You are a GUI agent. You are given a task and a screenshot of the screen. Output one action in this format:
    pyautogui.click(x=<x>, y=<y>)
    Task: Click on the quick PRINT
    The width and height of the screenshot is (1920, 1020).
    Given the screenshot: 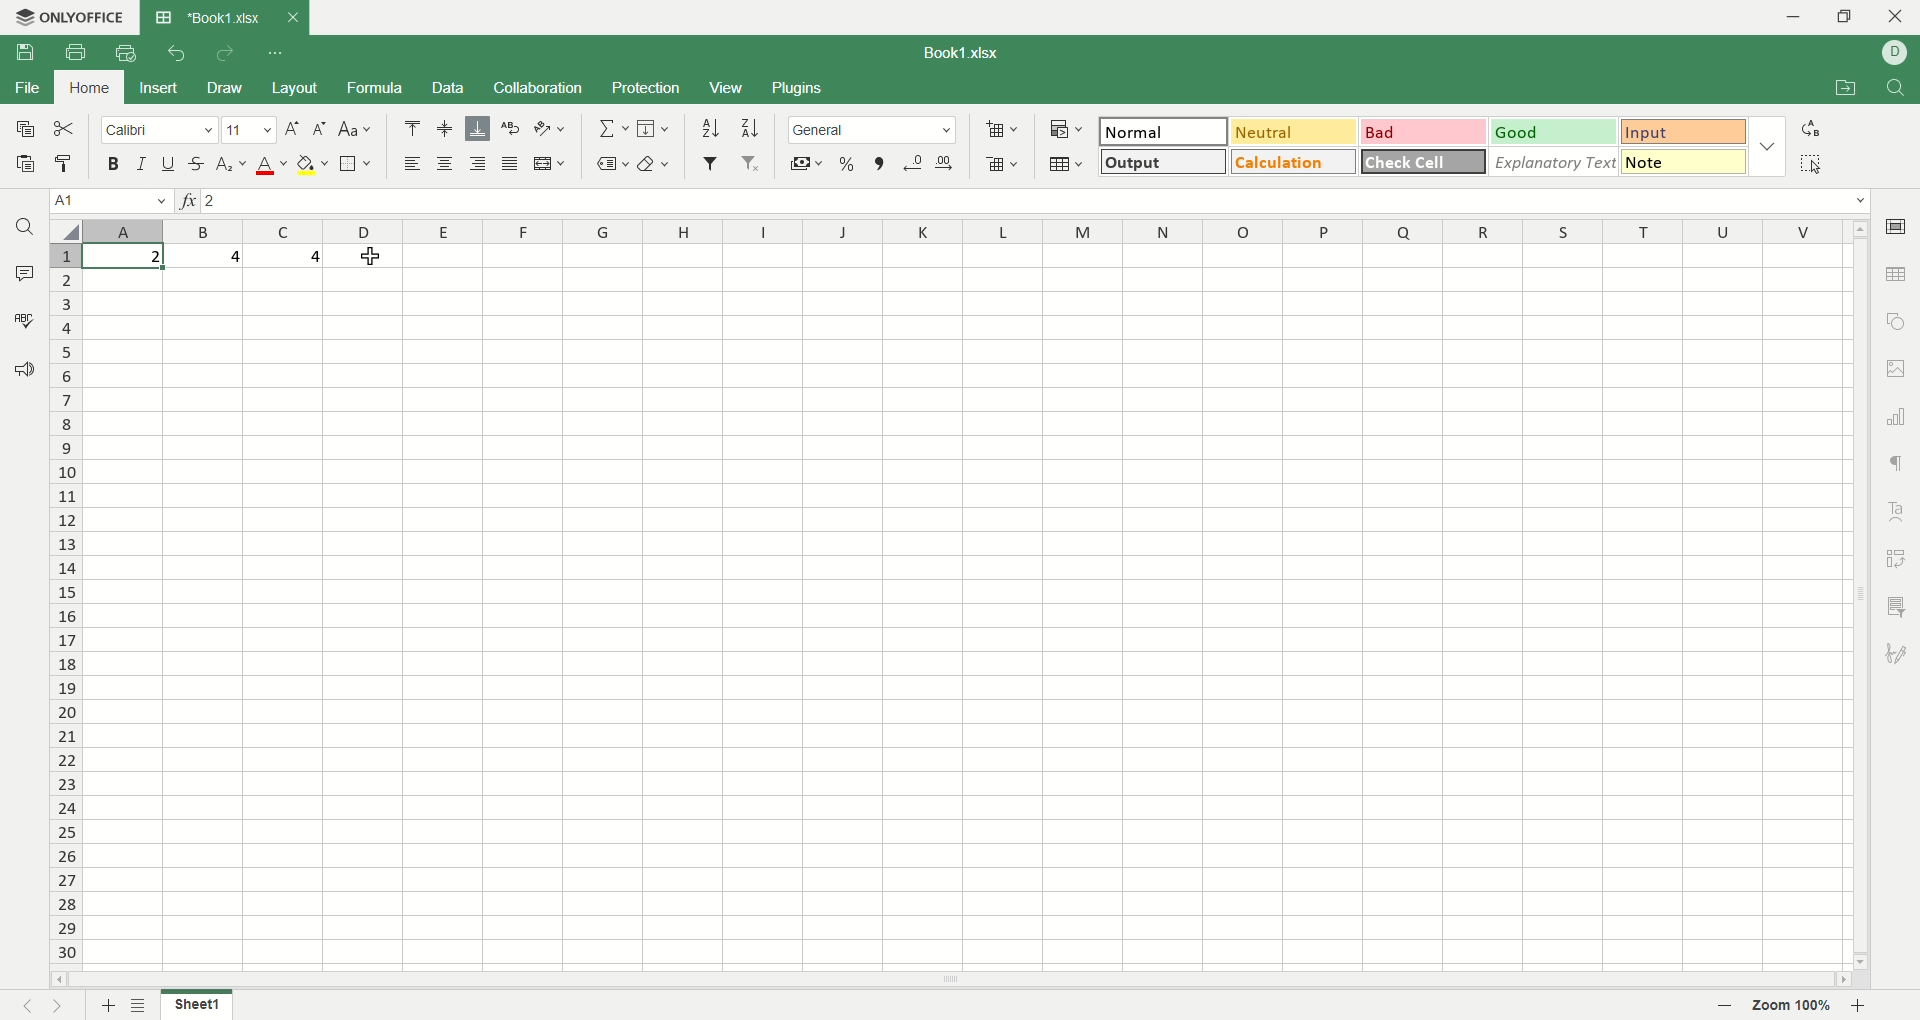 What is the action you would take?
    pyautogui.click(x=125, y=53)
    